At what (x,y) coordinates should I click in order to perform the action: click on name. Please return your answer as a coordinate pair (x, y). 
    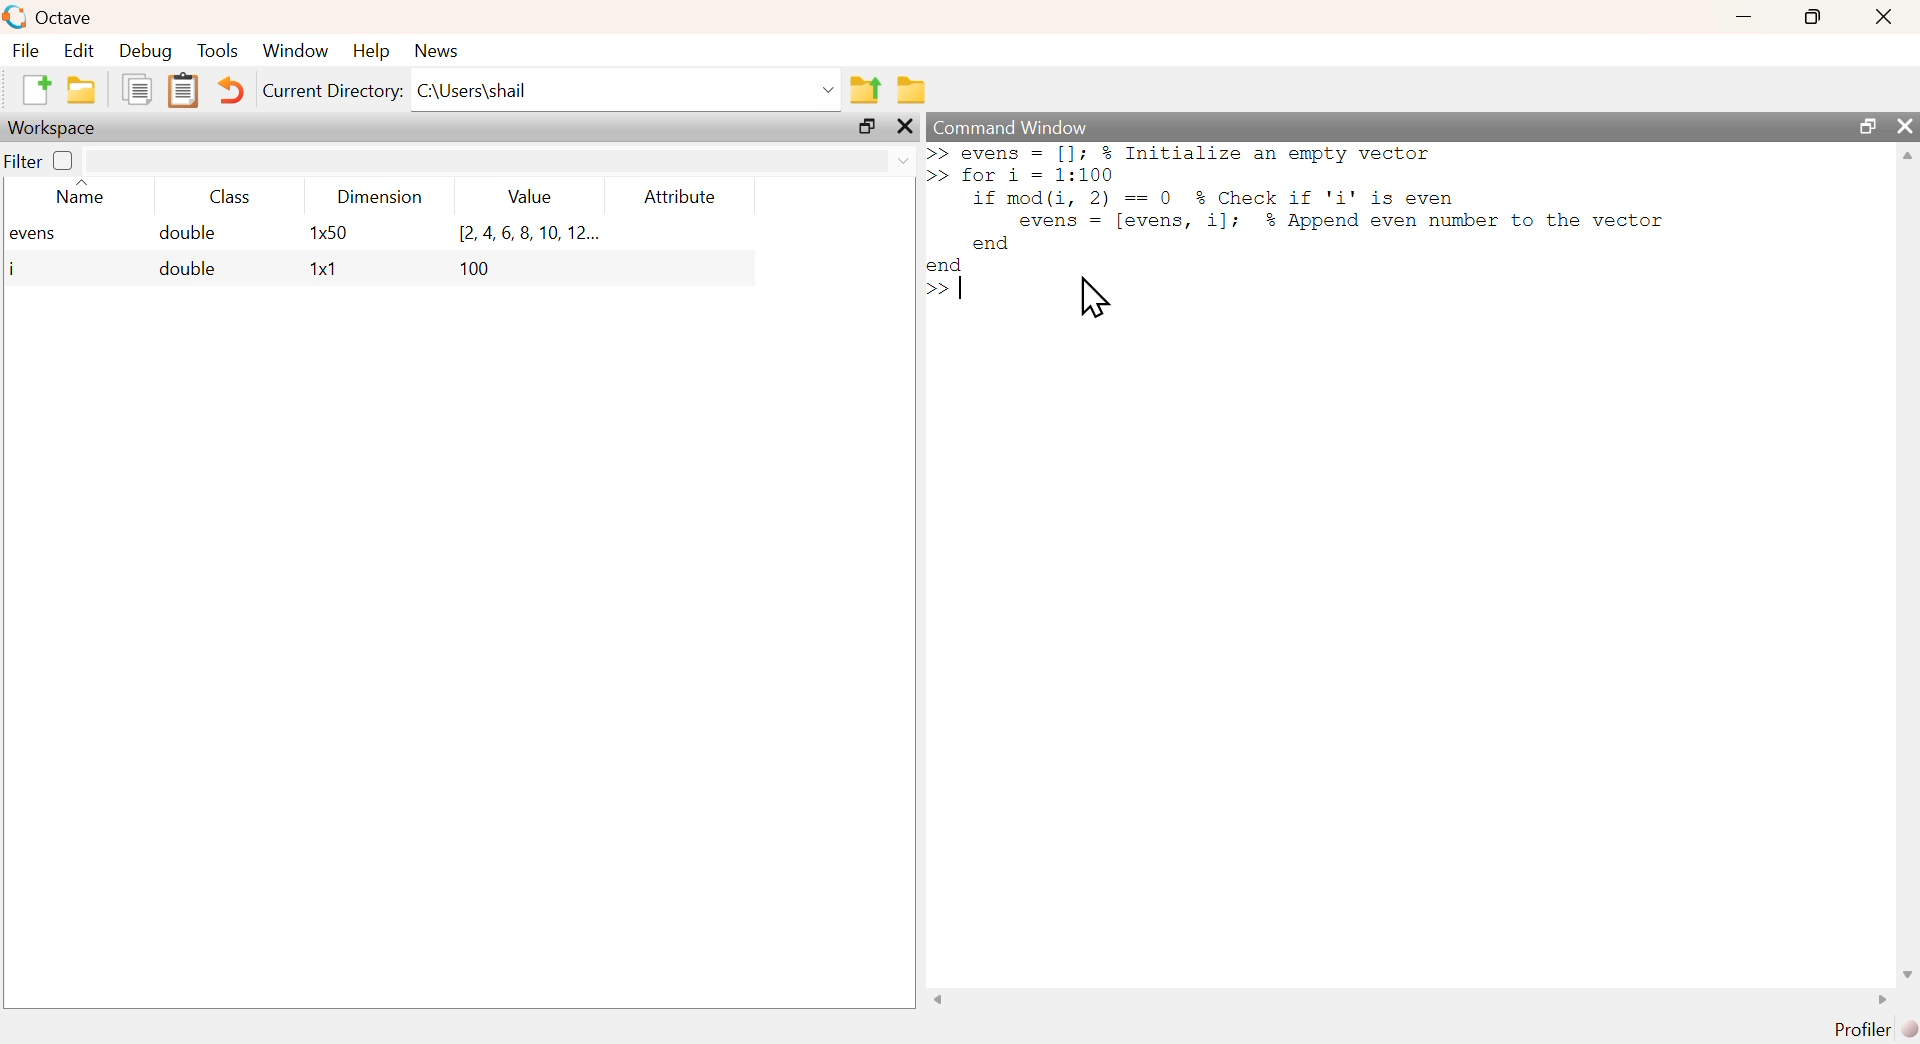
    Looking at the image, I should click on (71, 197).